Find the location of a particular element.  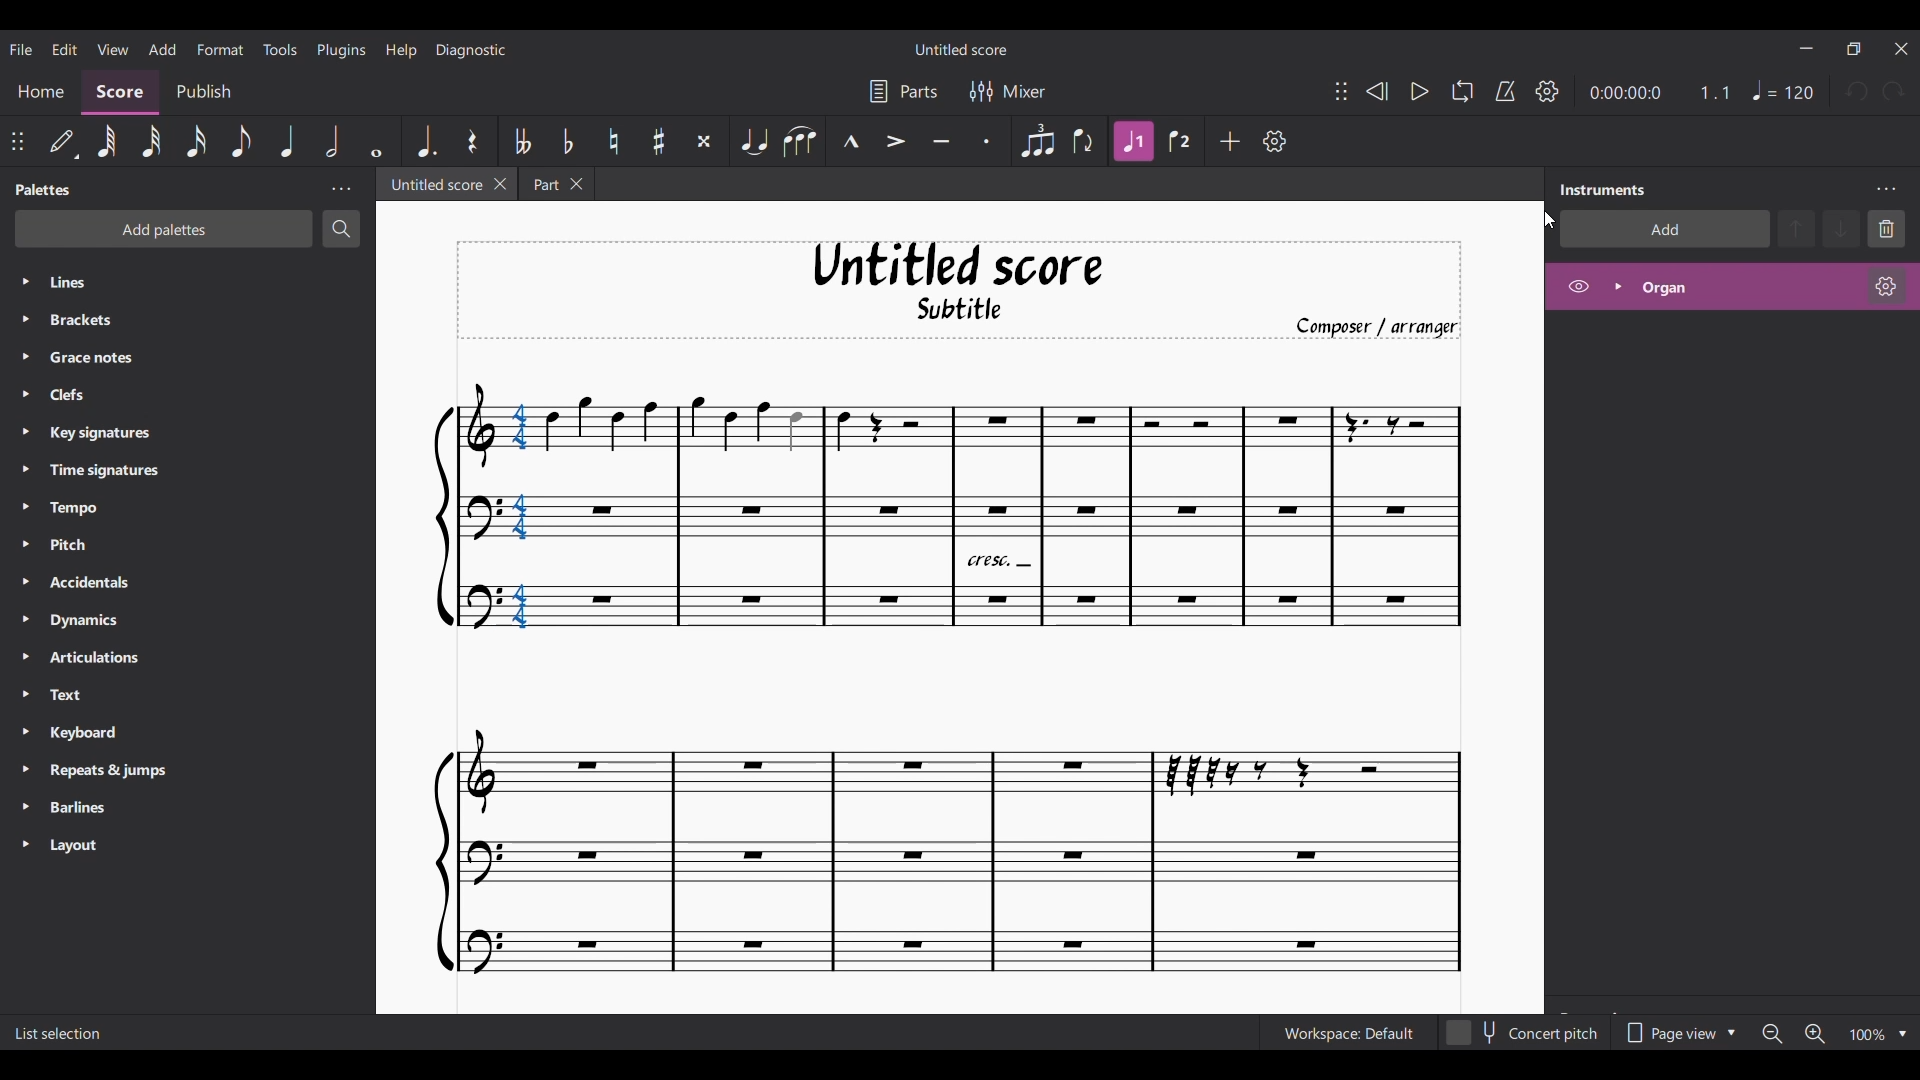

Expand organ is located at coordinates (1618, 286).